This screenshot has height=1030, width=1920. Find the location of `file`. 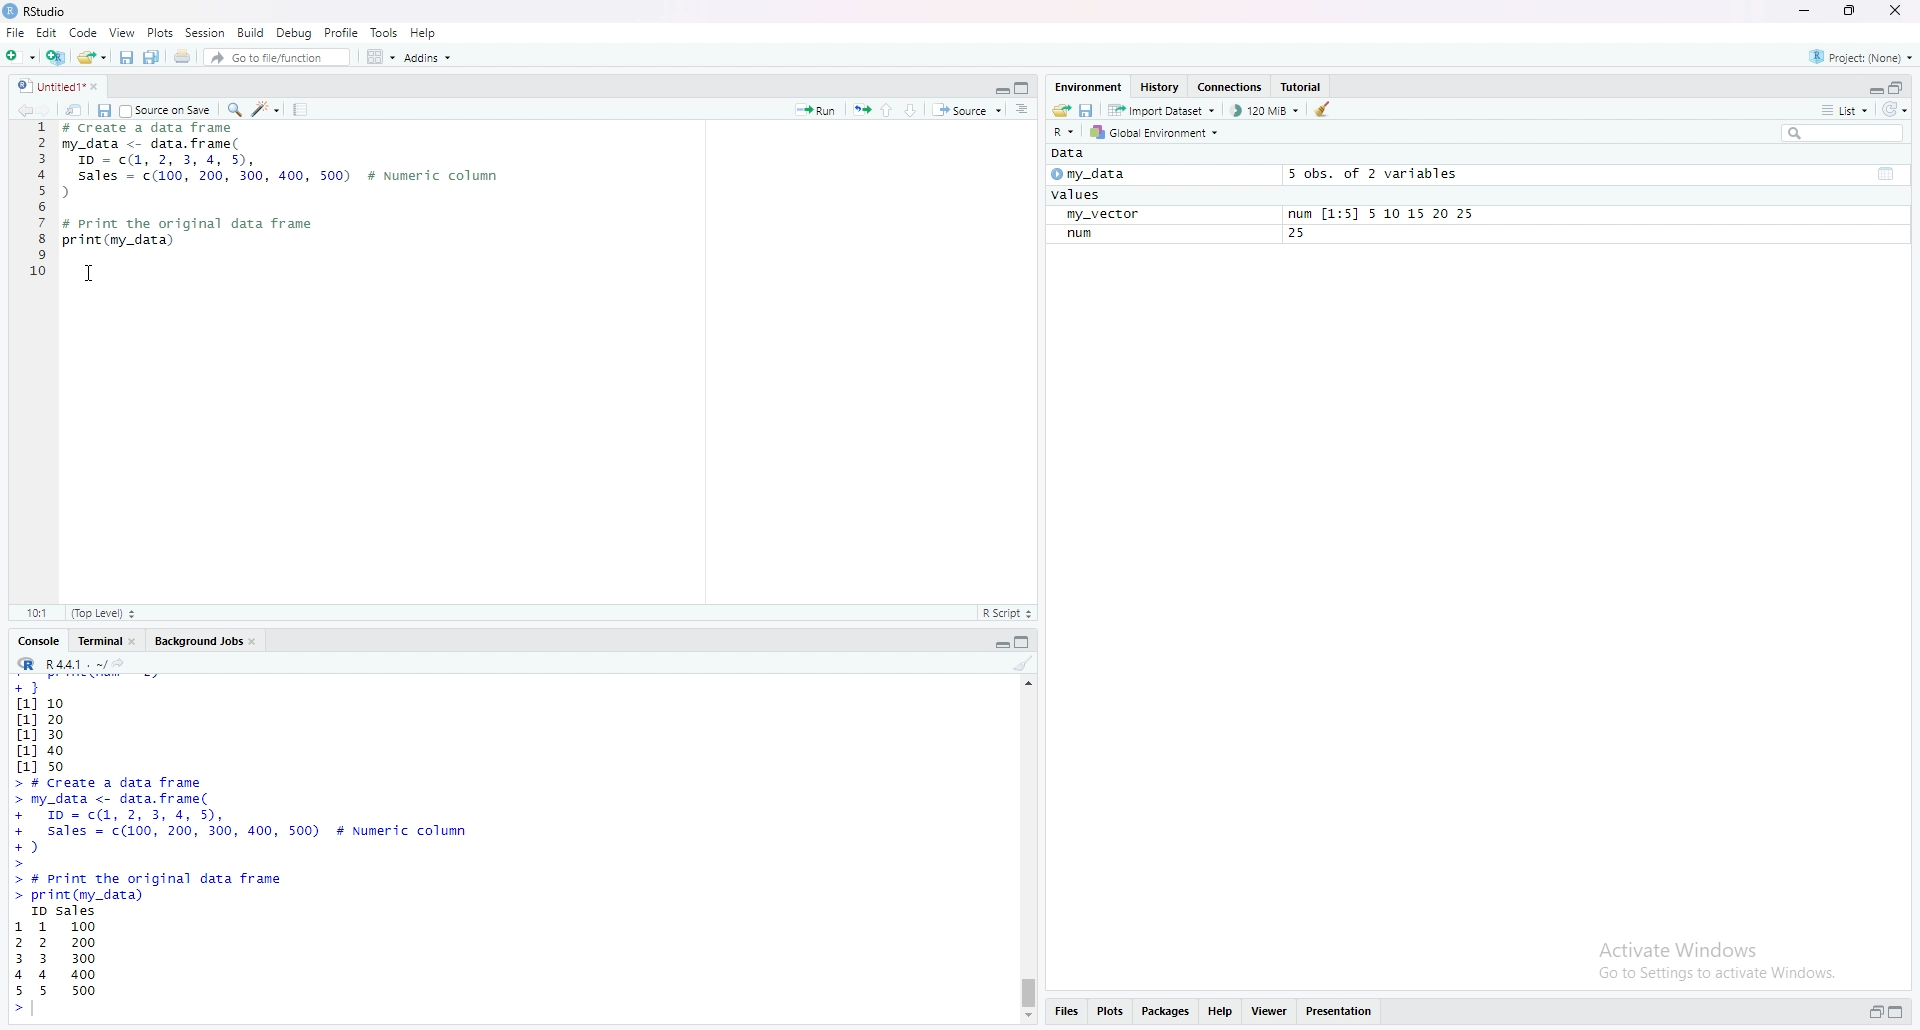

file is located at coordinates (16, 32).